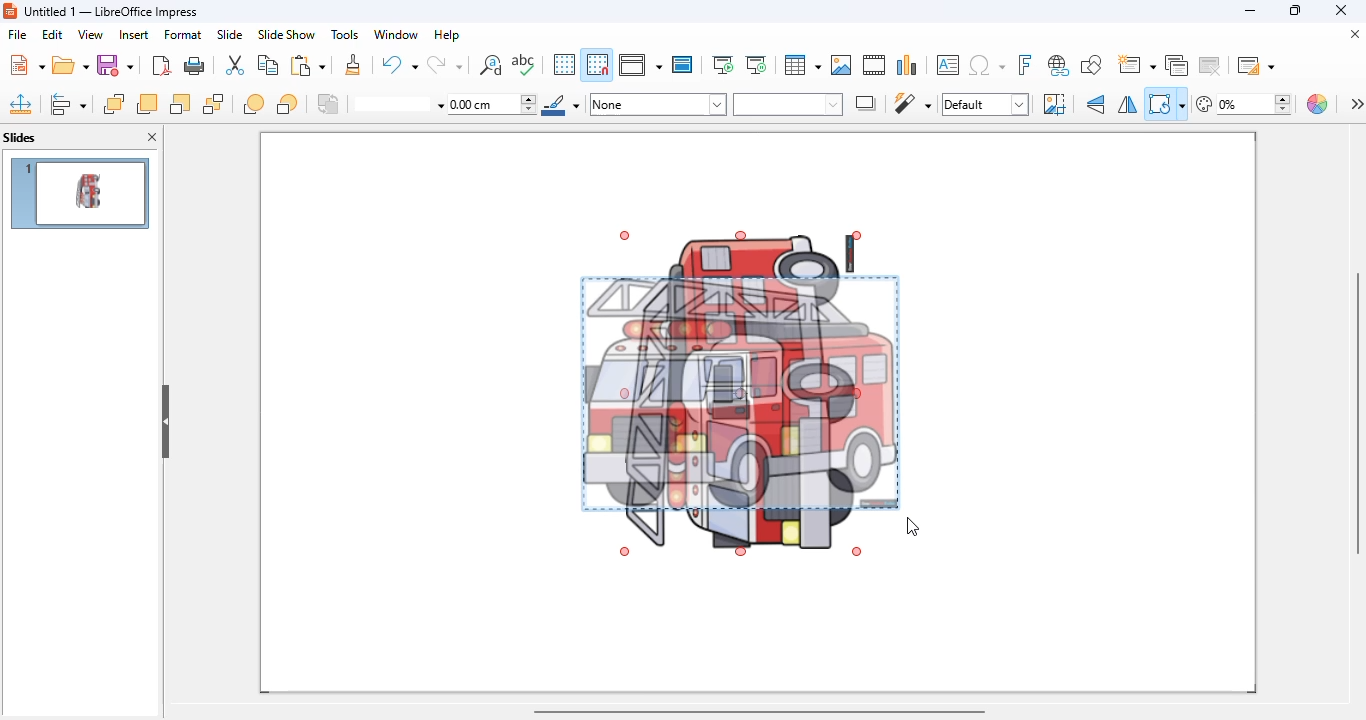 The width and height of the screenshot is (1366, 720). Describe the element at coordinates (20, 137) in the screenshot. I see `slides` at that location.